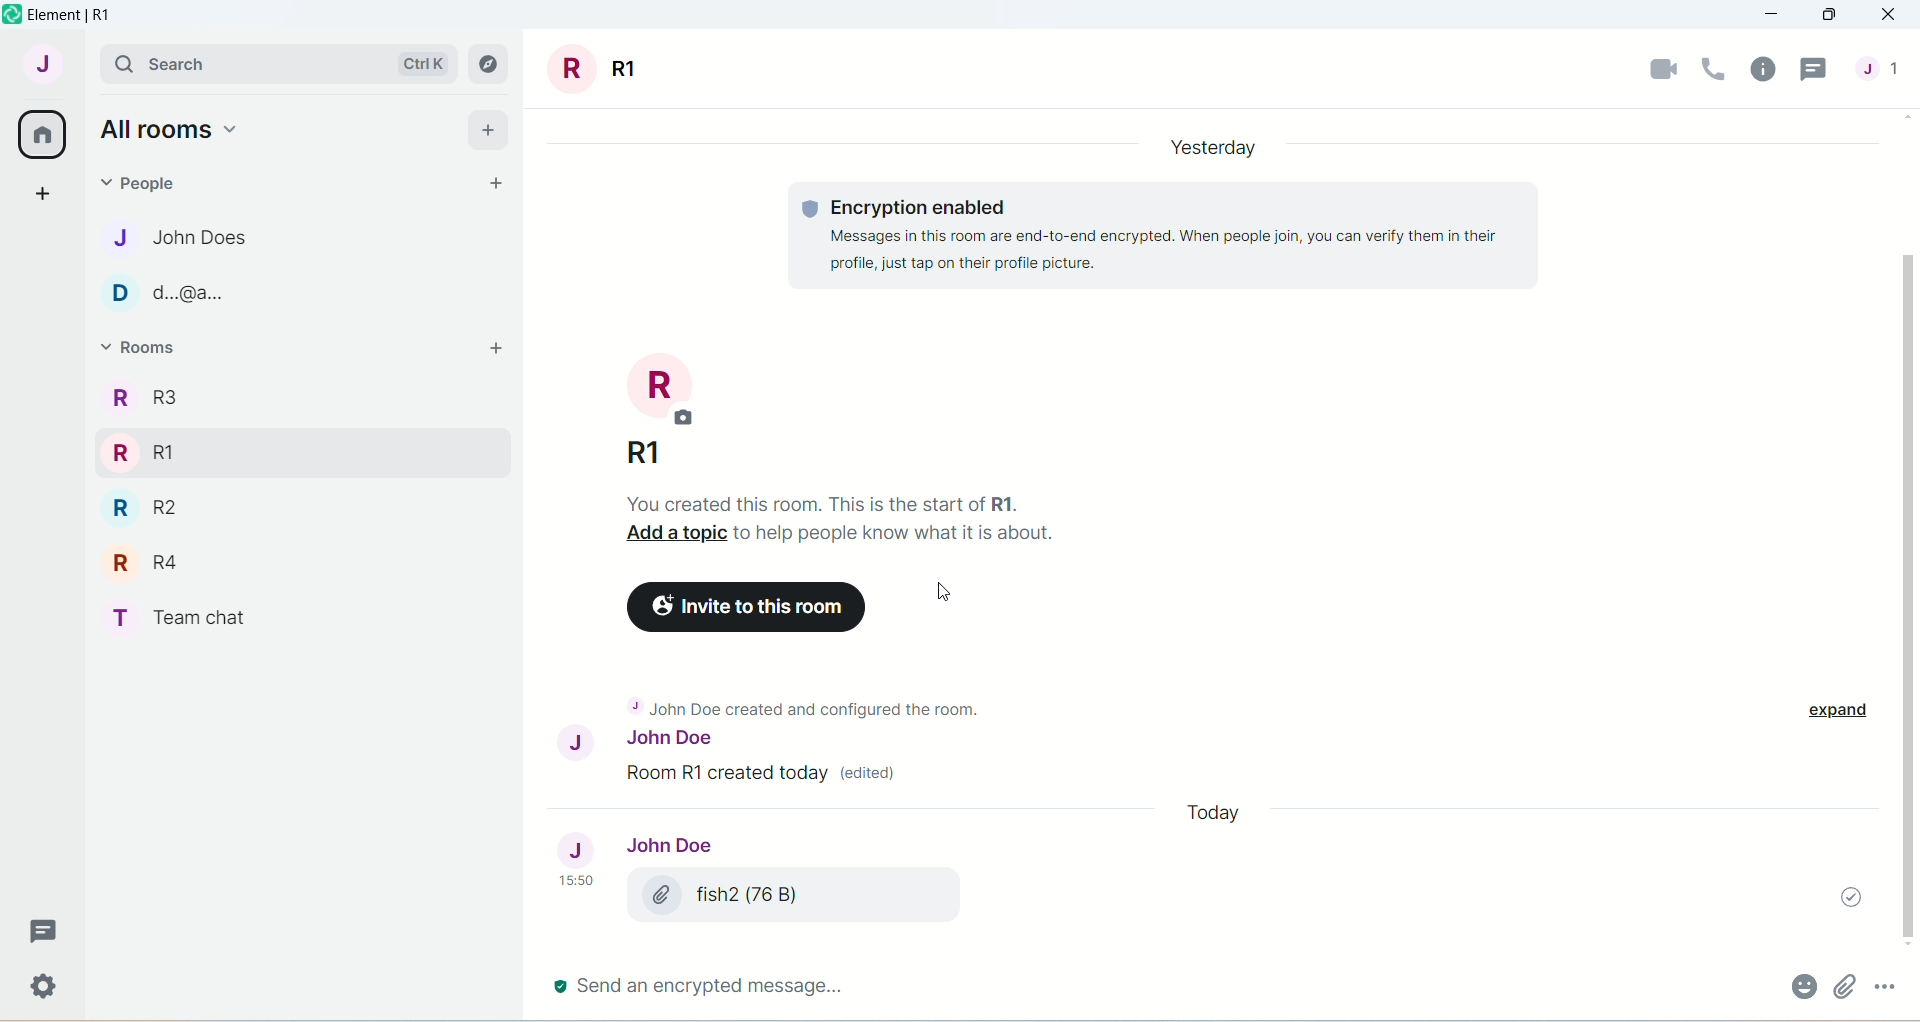 The image size is (1920, 1022). Describe the element at coordinates (47, 930) in the screenshot. I see `Message` at that location.